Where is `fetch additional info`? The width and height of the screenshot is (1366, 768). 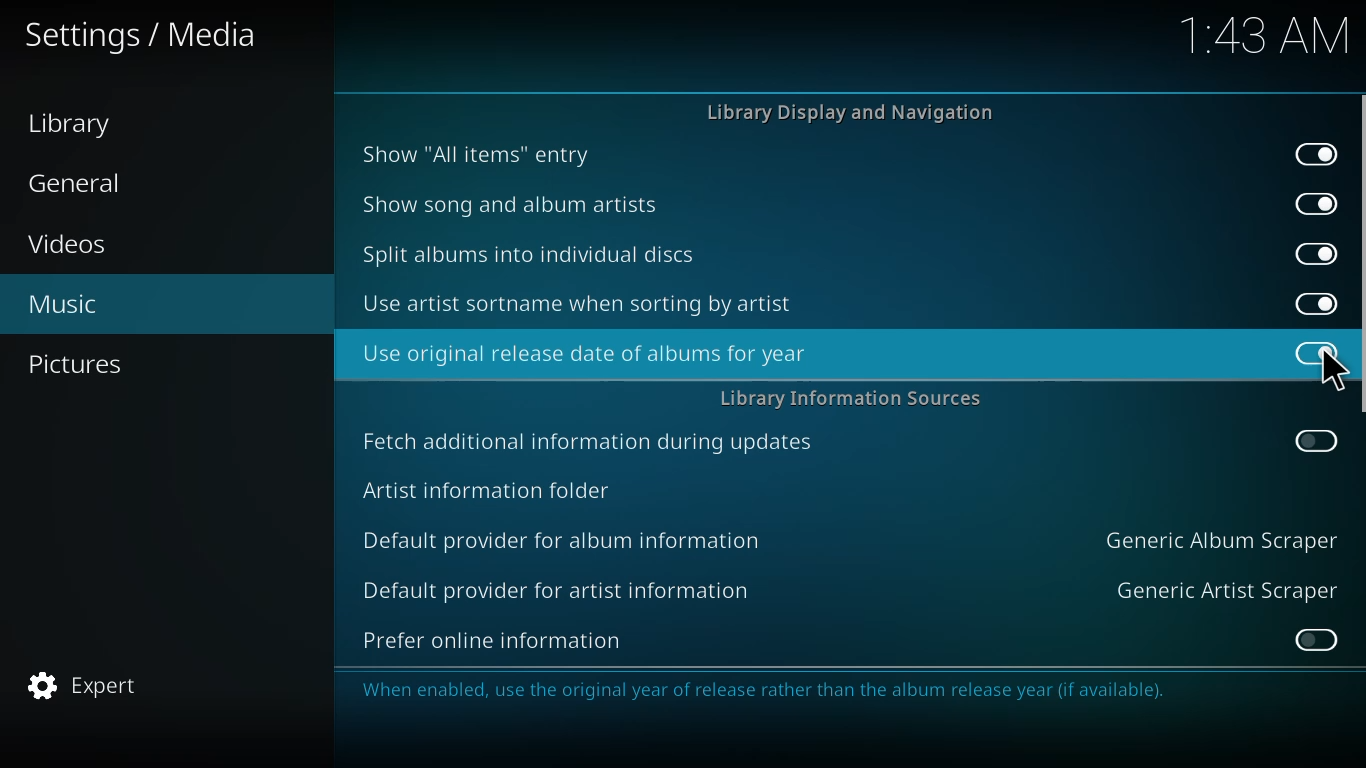 fetch additional info is located at coordinates (592, 442).